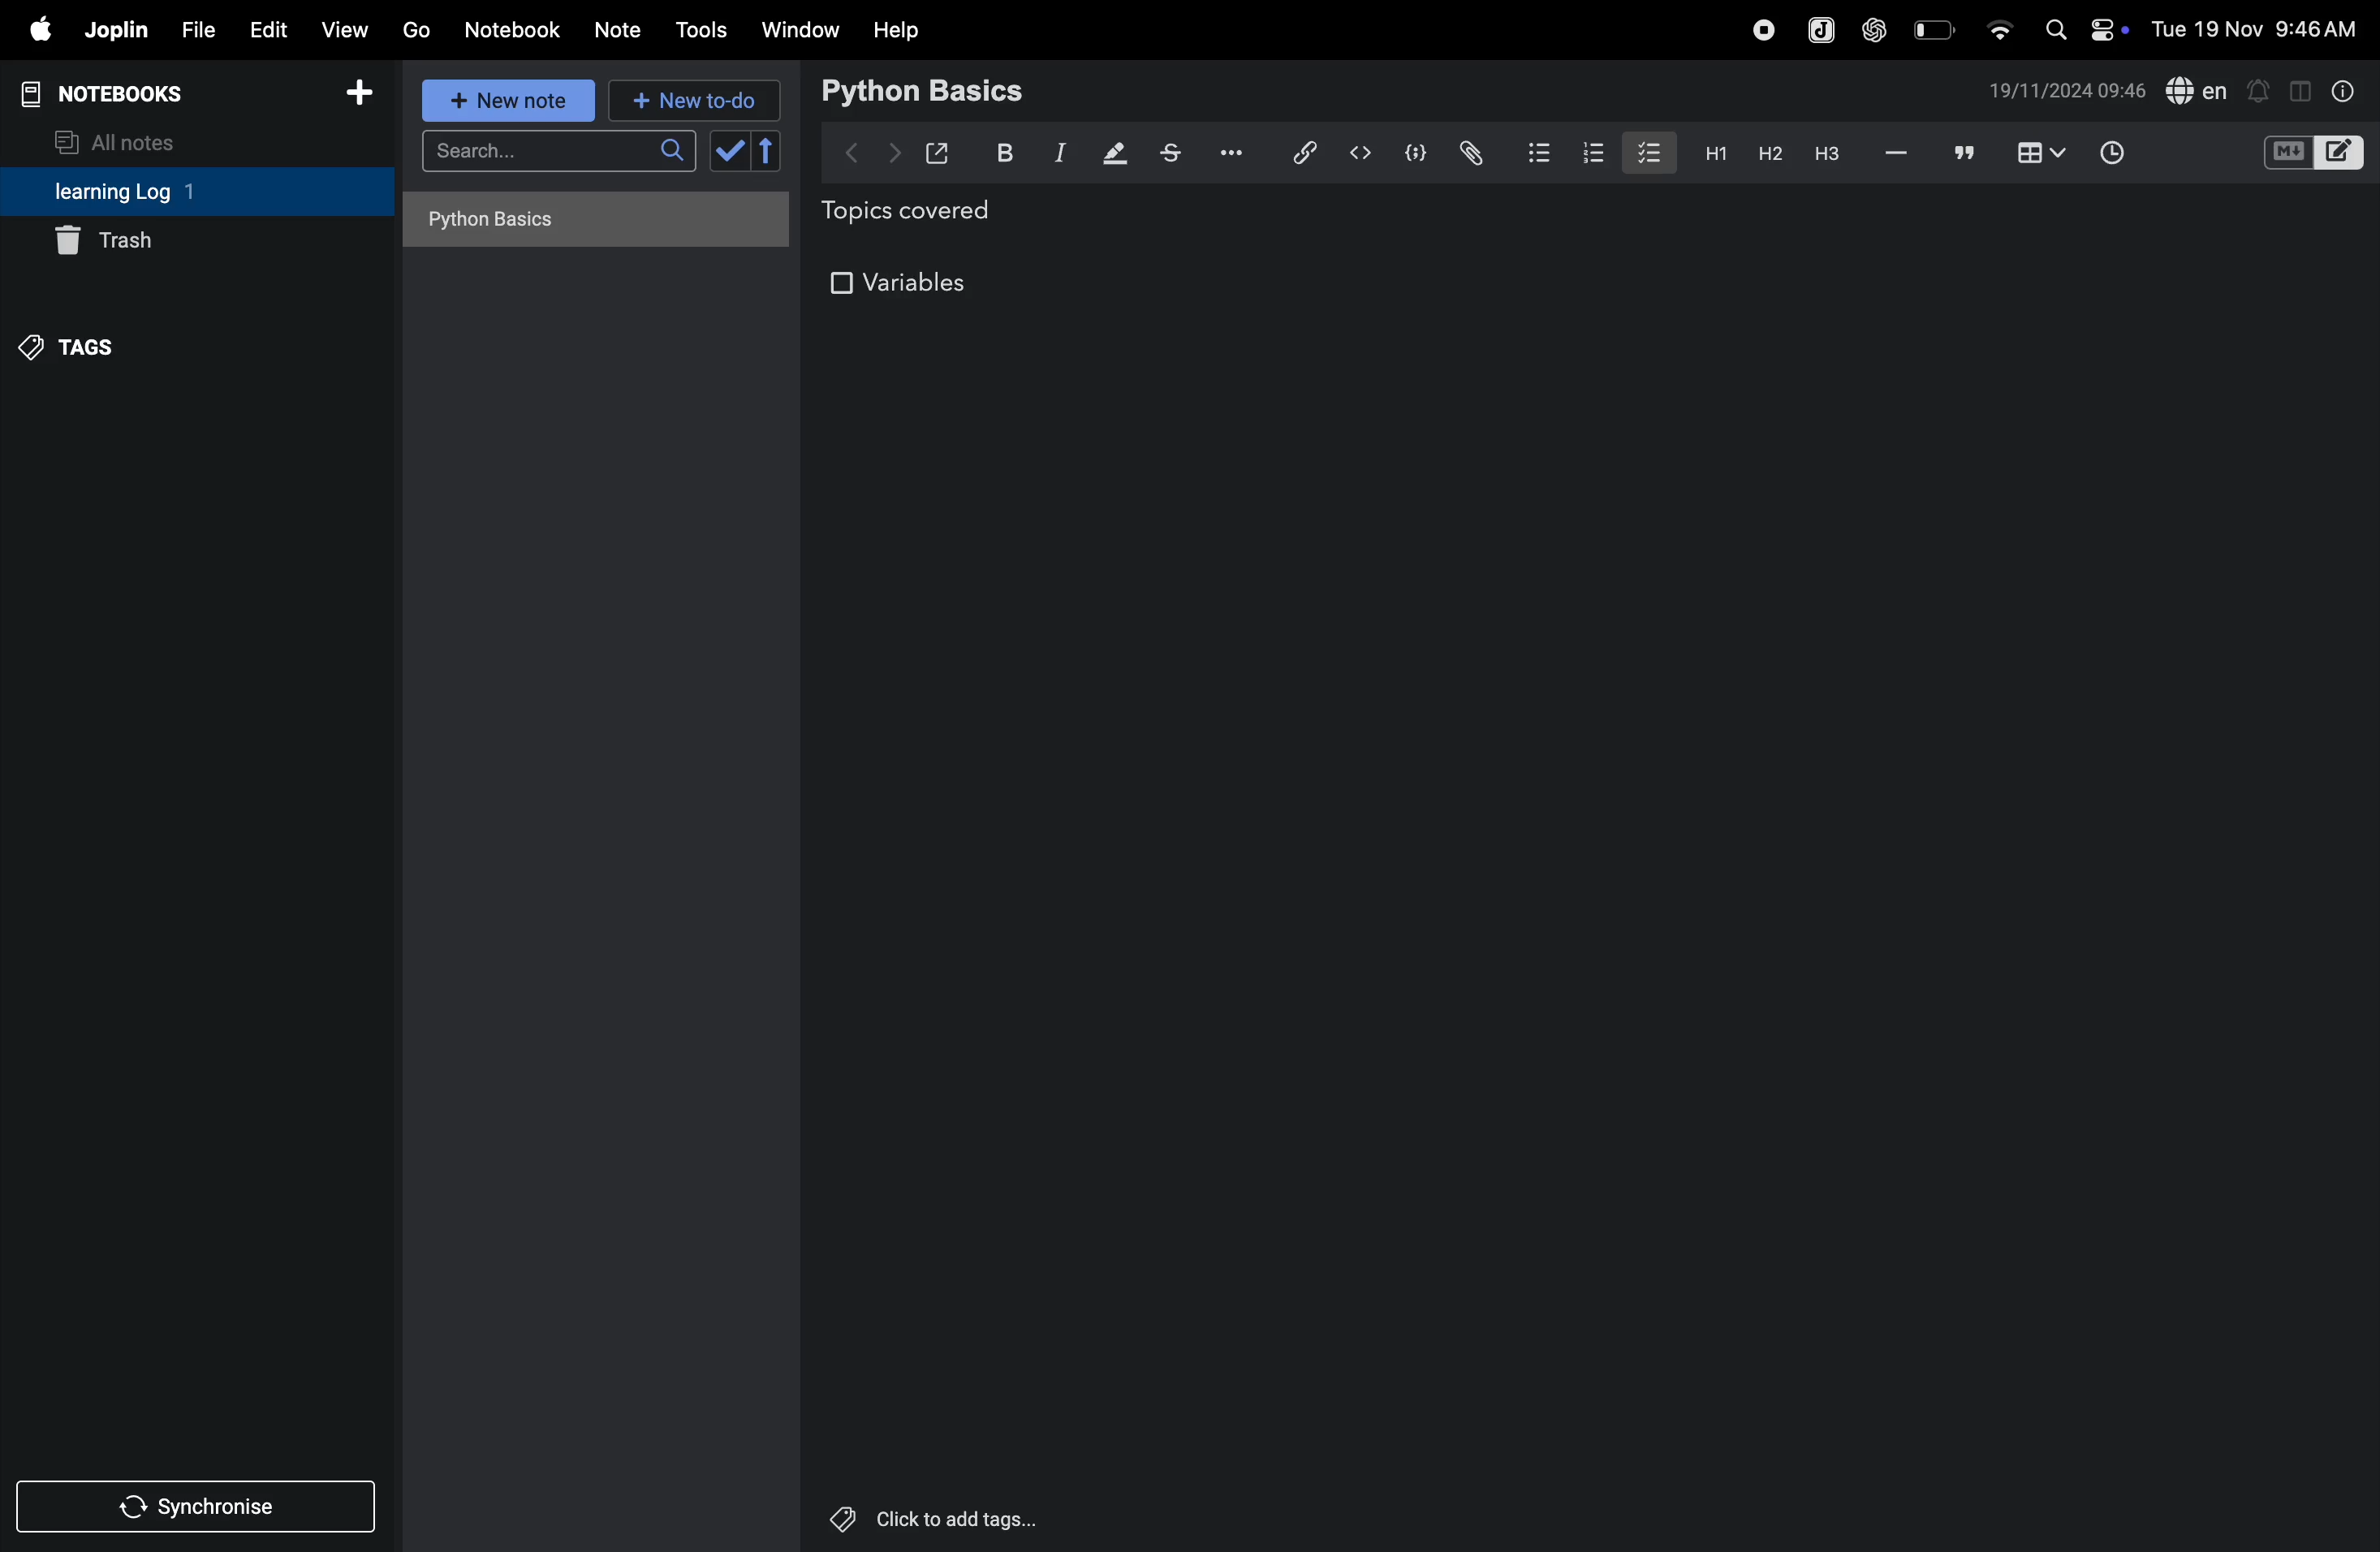 The image size is (2380, 1552). What do you see at coordinates (1769, 153) in the screenshot?
I see `heading 2` at bounding box center [1769, 153].